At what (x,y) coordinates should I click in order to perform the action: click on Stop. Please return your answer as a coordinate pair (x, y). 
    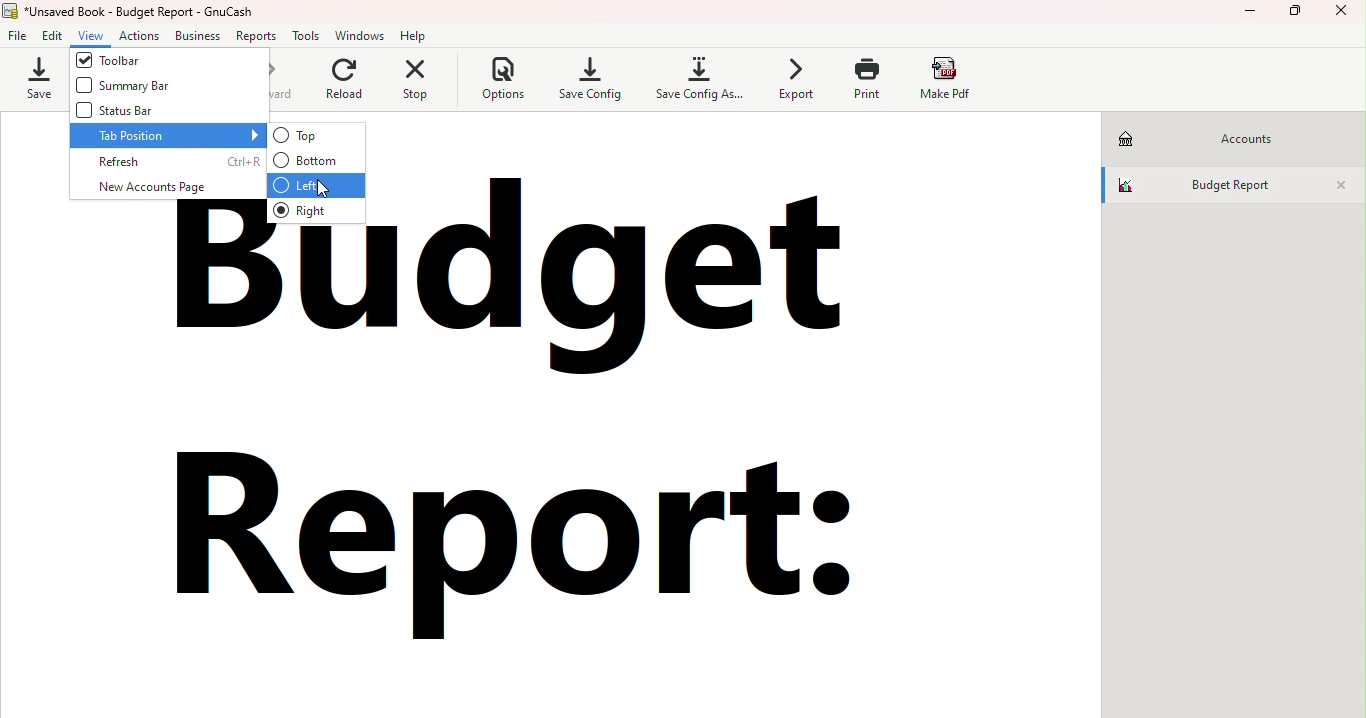
    Looking at the image, I should click on (414, 81).